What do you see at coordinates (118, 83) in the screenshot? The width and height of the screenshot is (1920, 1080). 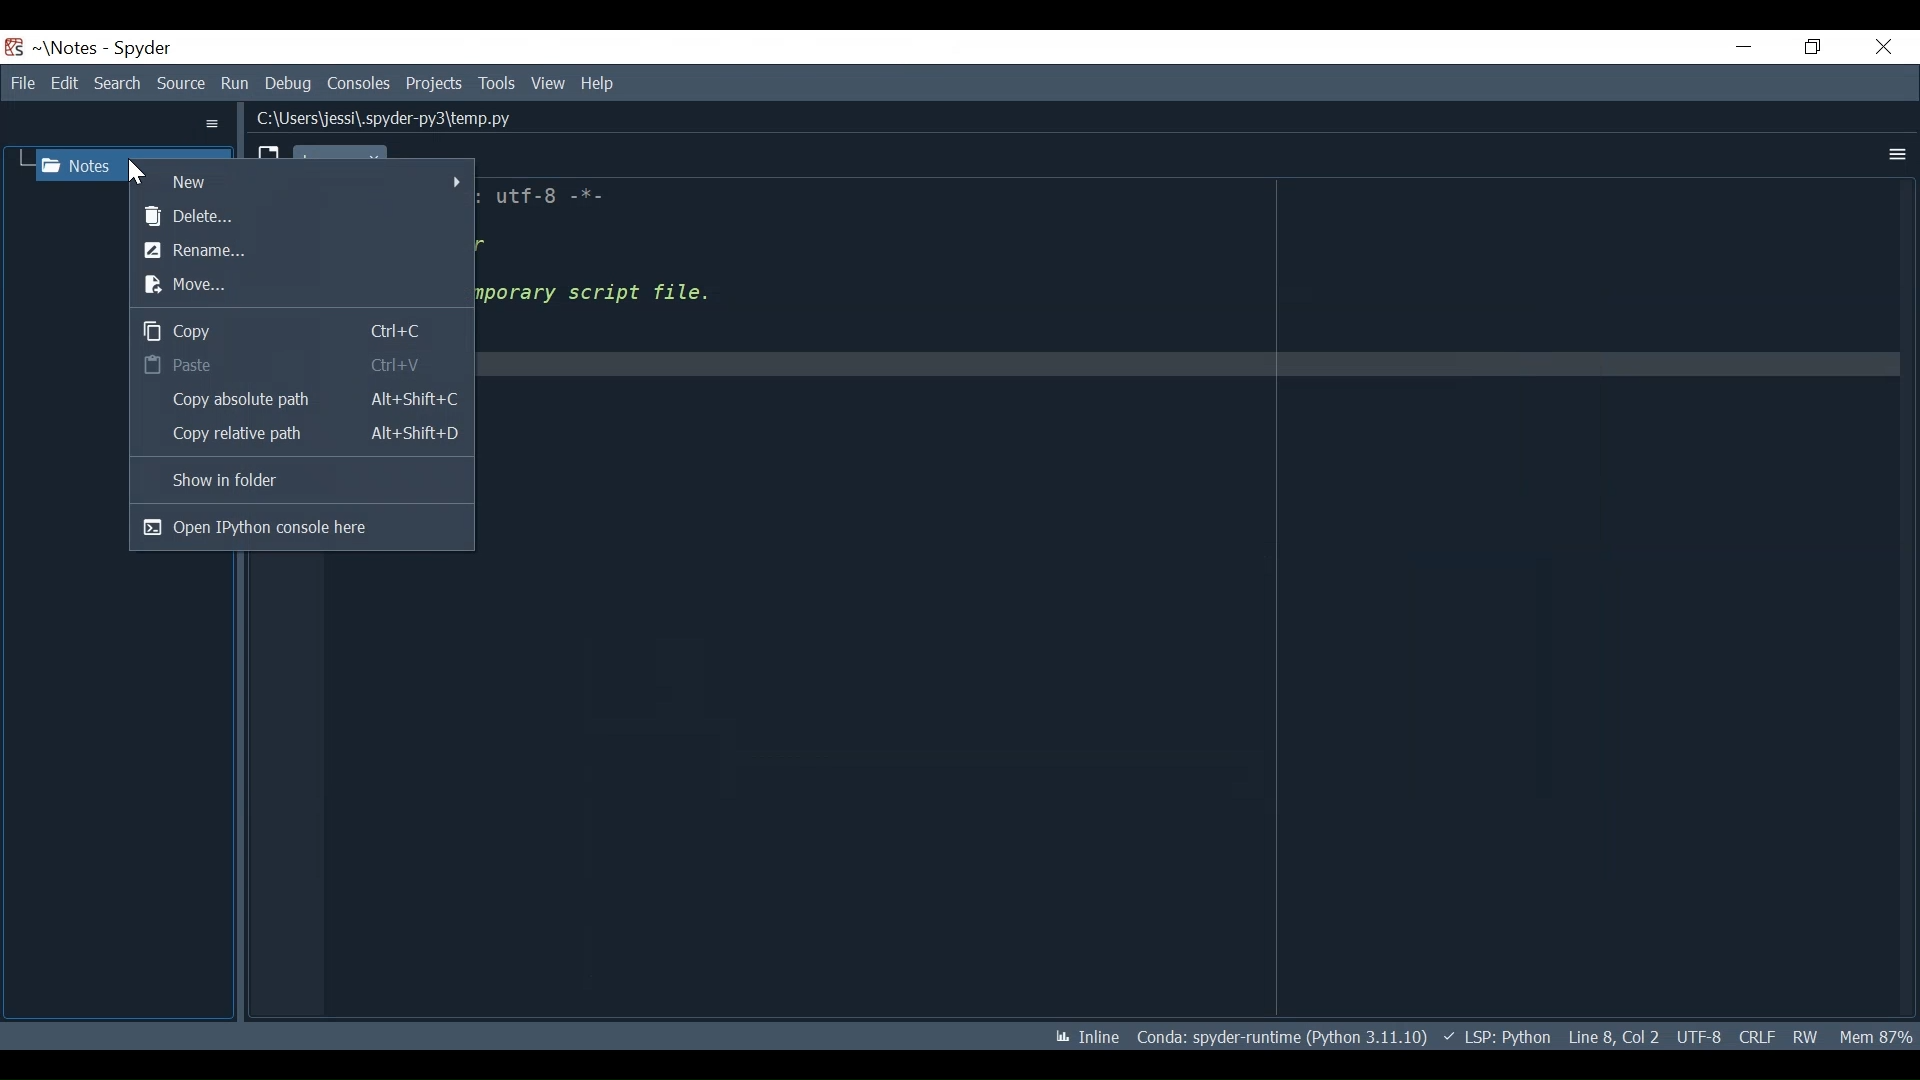 I see `Search` at bounding box center [118, 83].